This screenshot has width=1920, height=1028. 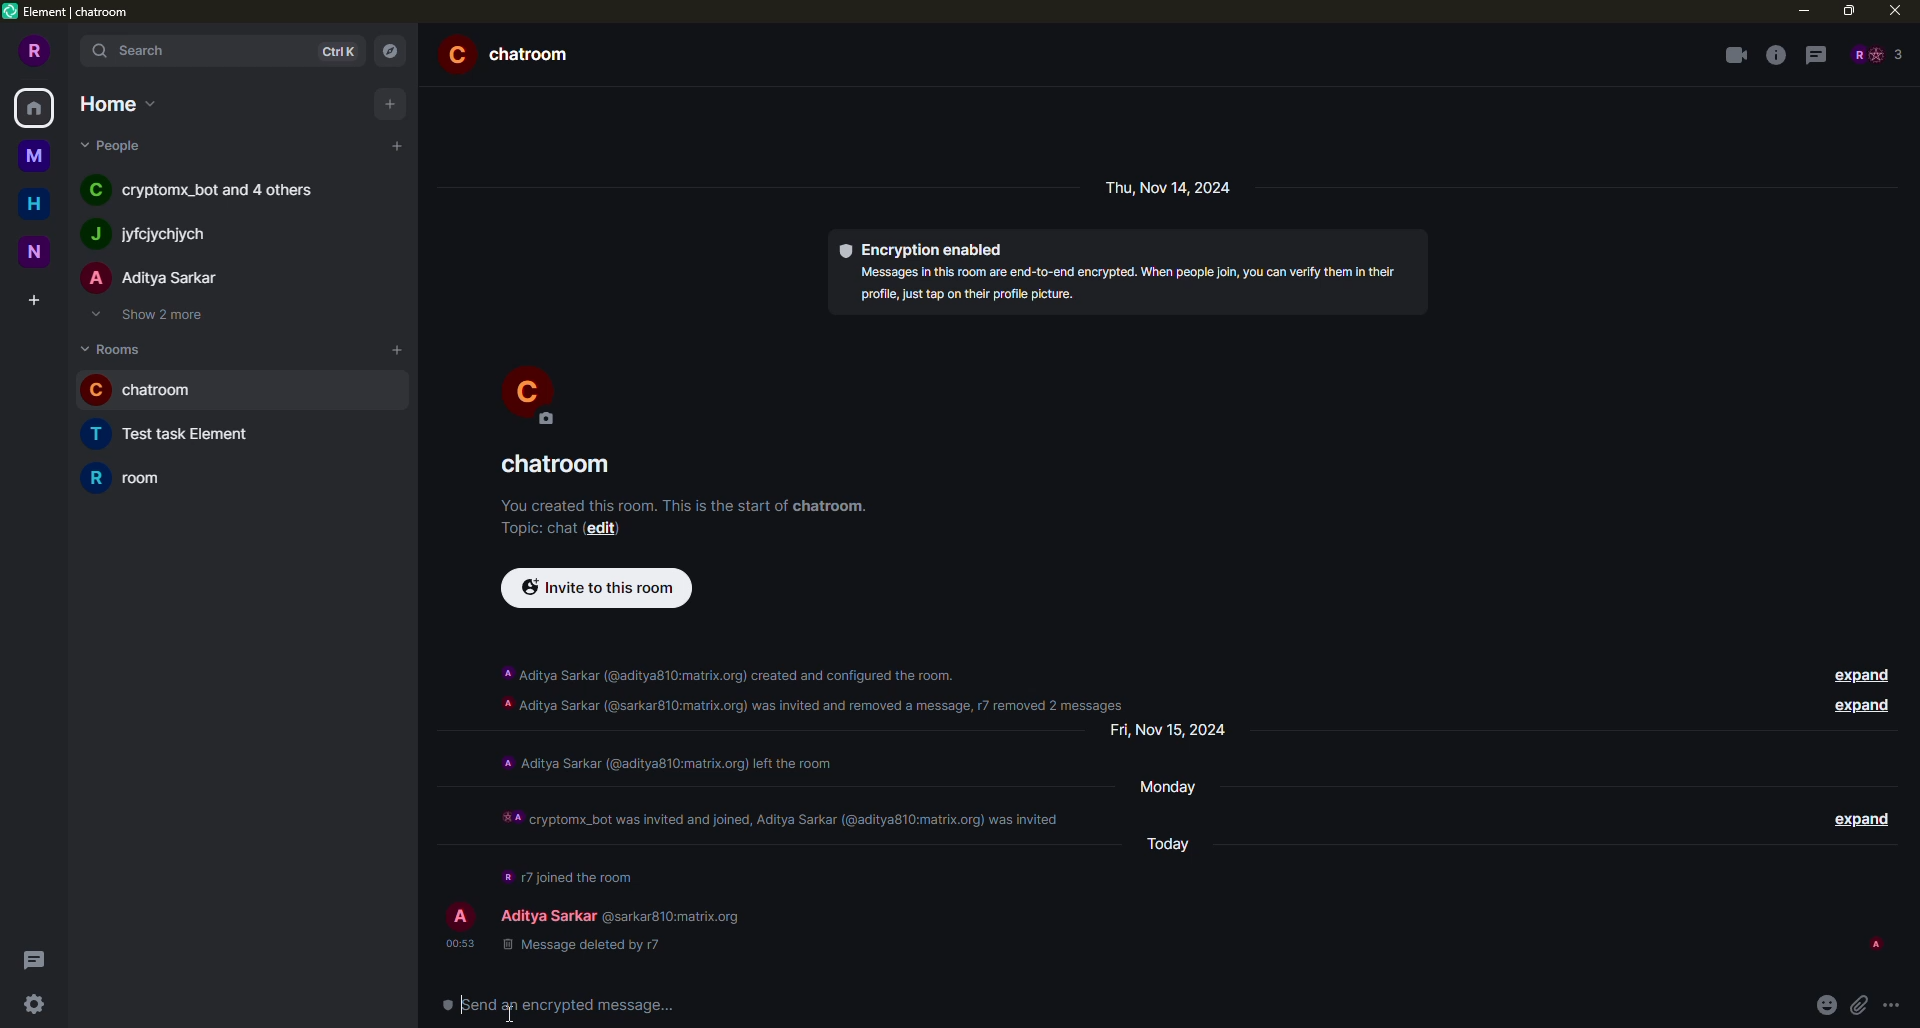 What do you see at coordinates (1860, 1006) in the screenshot?
I see `attach` at bounding box center [1860, 1006].